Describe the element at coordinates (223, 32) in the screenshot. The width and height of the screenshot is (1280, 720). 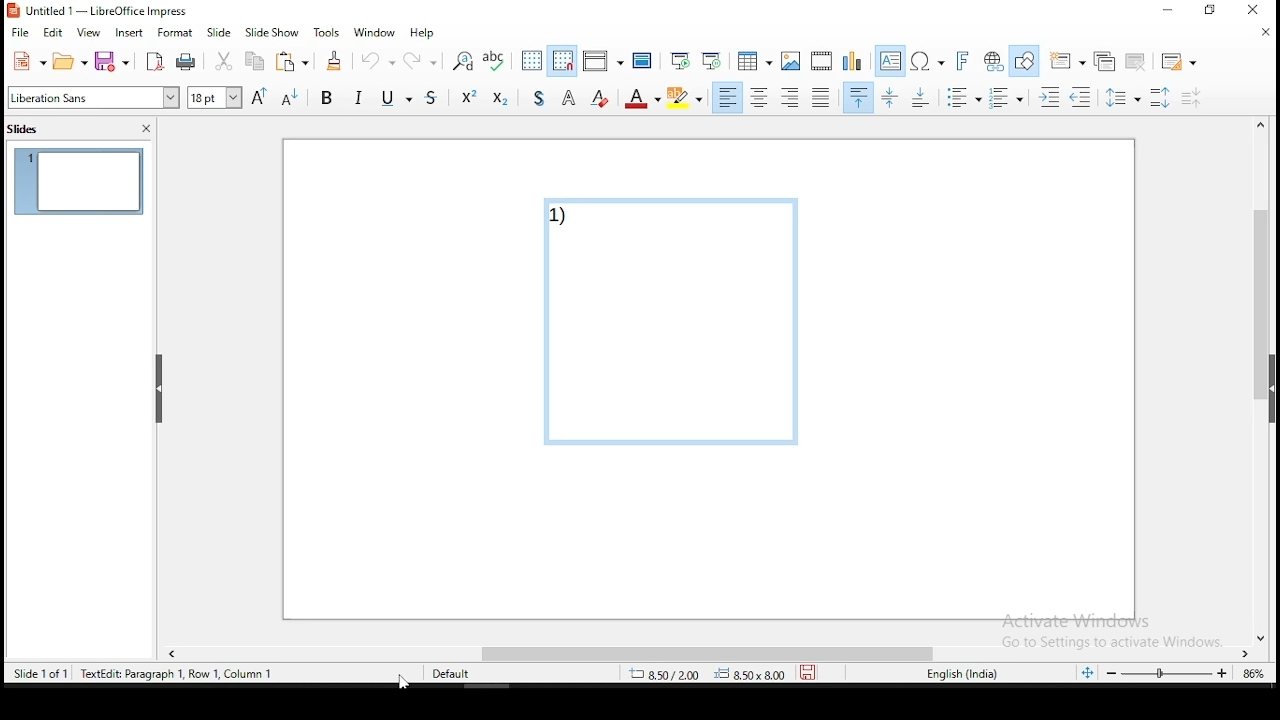
I see `slide` at that location.